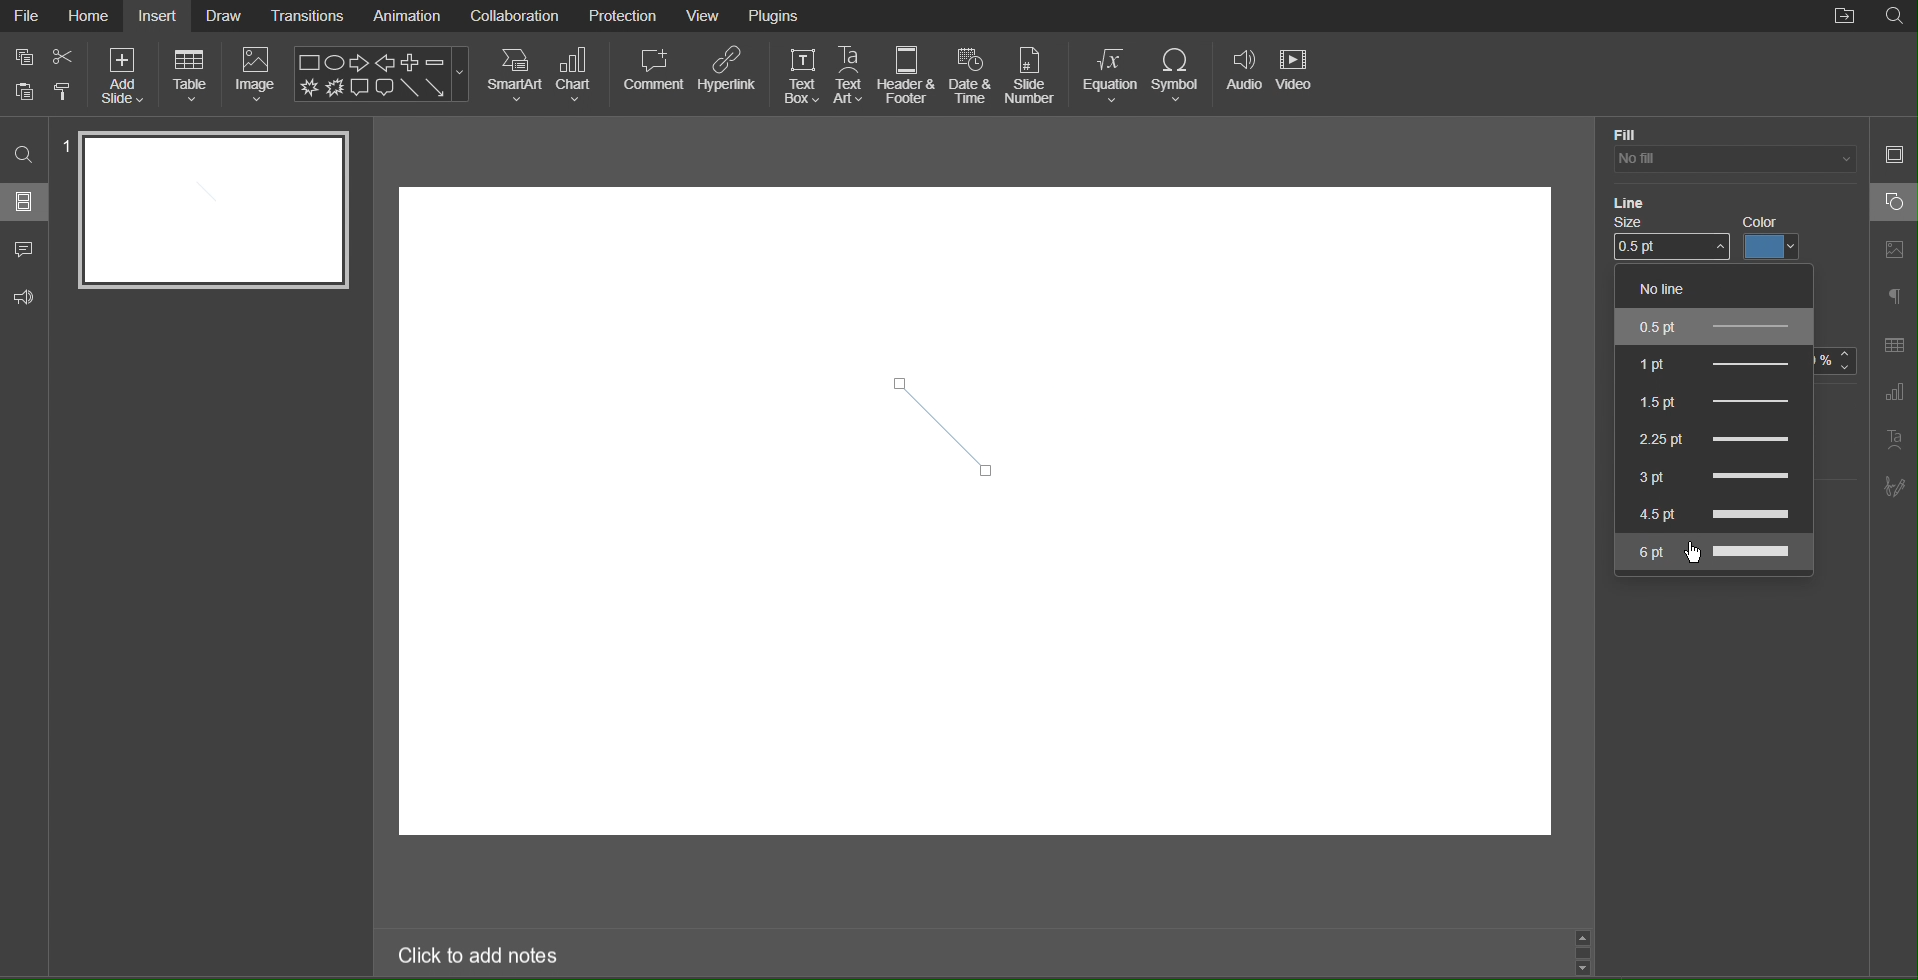 The height and width of the screenshot is (980, 1918). What do you see at coordinates (1706, 397) in the screenshot?
I see `1.5pt` at bounding box center [1706, 397].